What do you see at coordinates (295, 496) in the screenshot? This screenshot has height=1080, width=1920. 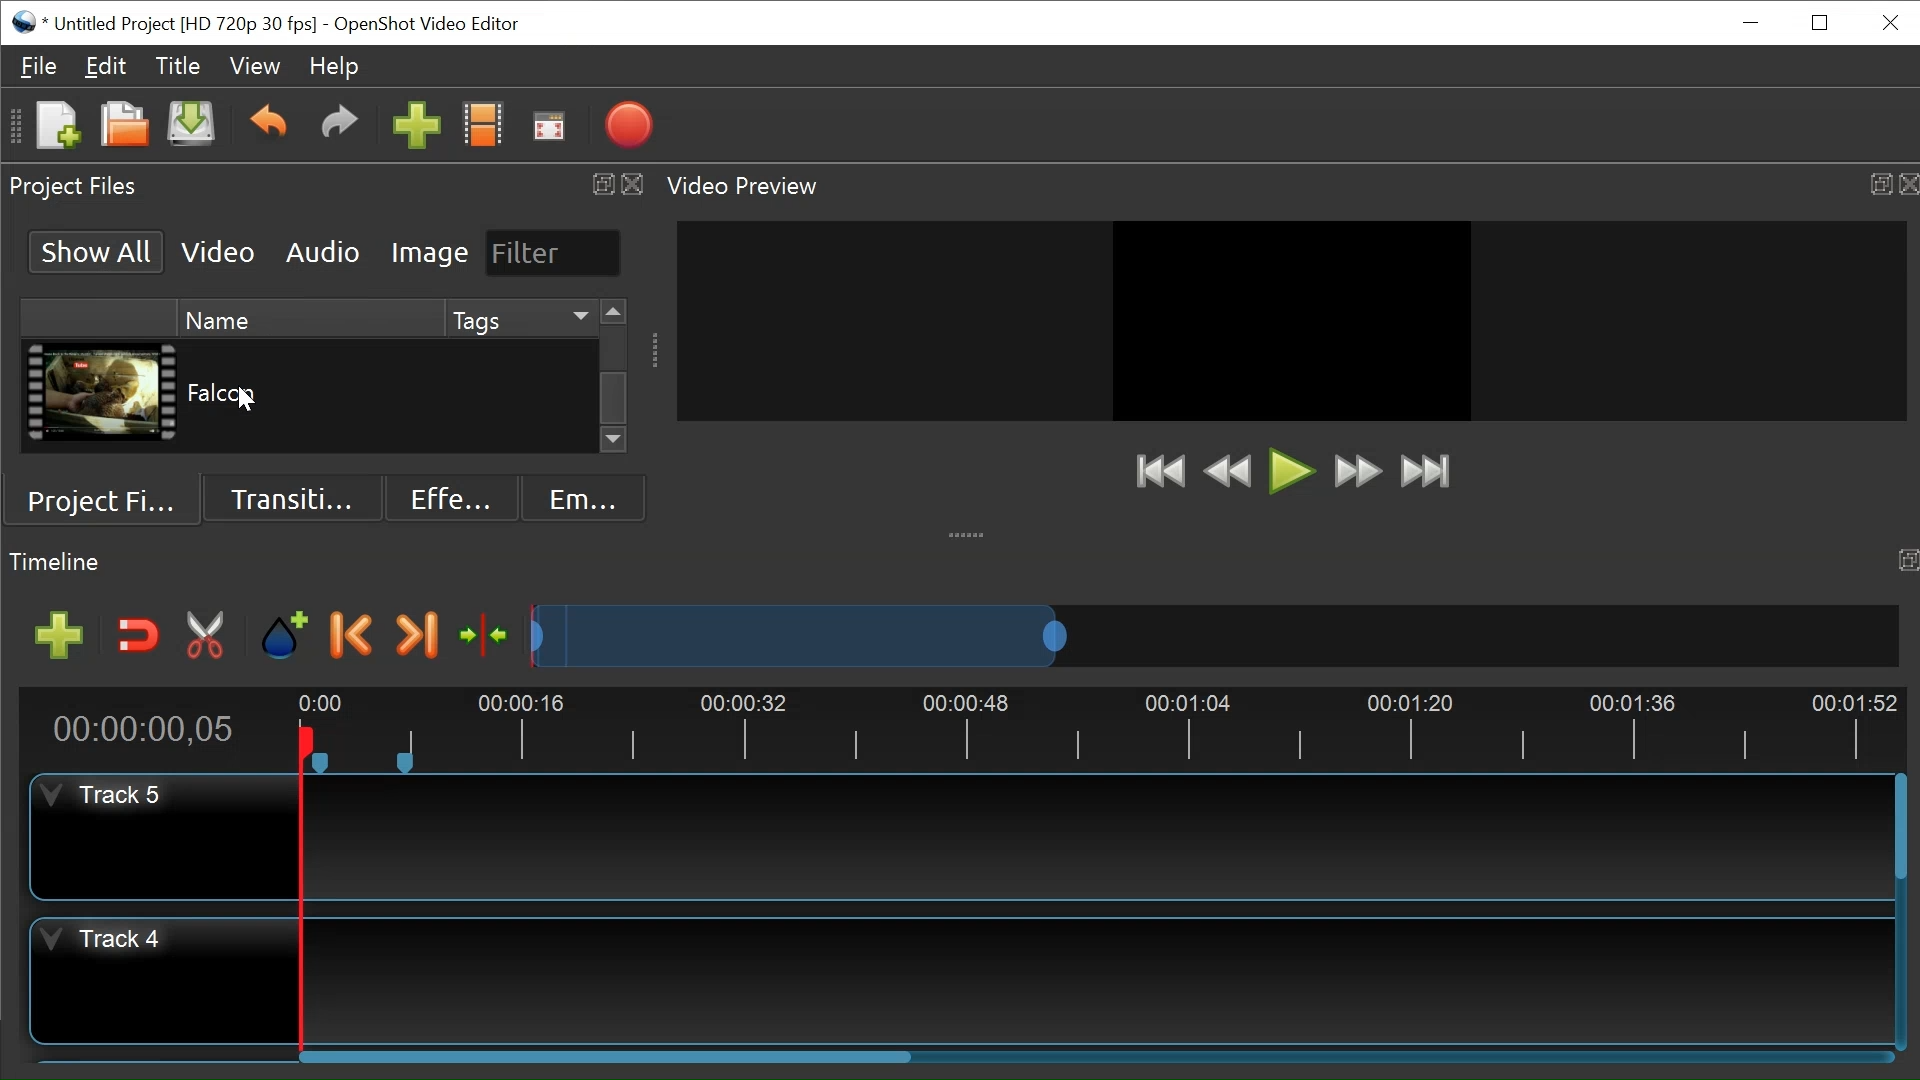 I see `Transition` at bounding box center [295, 496].